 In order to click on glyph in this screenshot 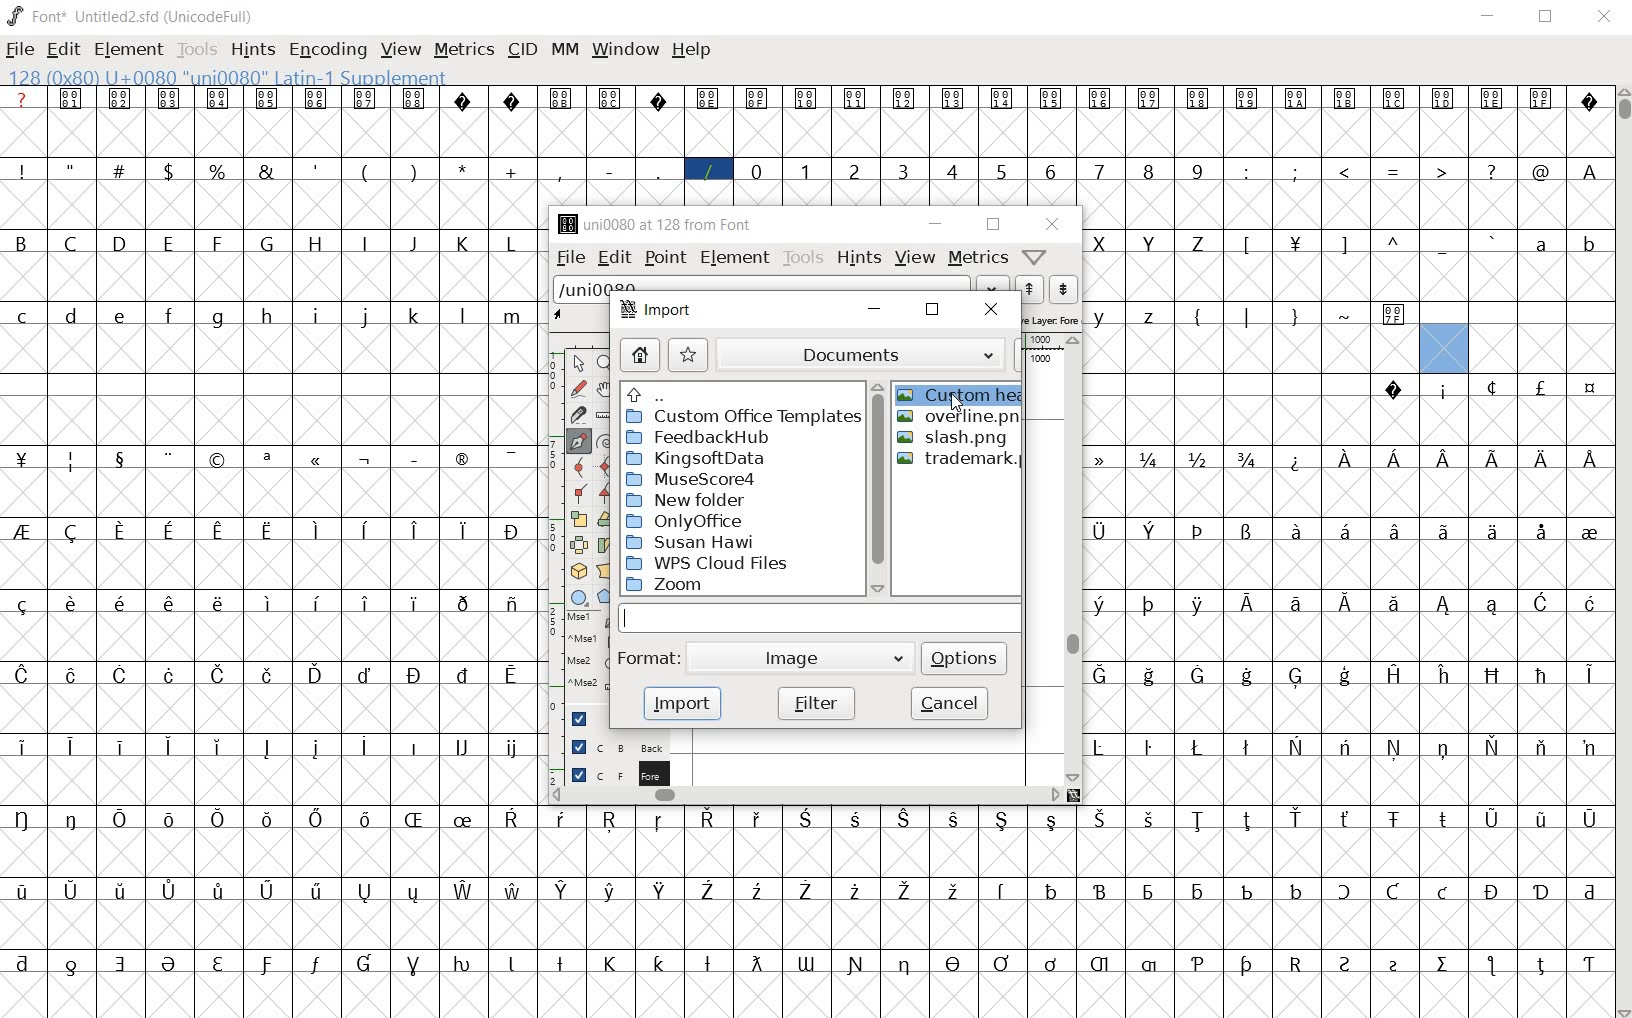, I will do `click(461, 316)`.